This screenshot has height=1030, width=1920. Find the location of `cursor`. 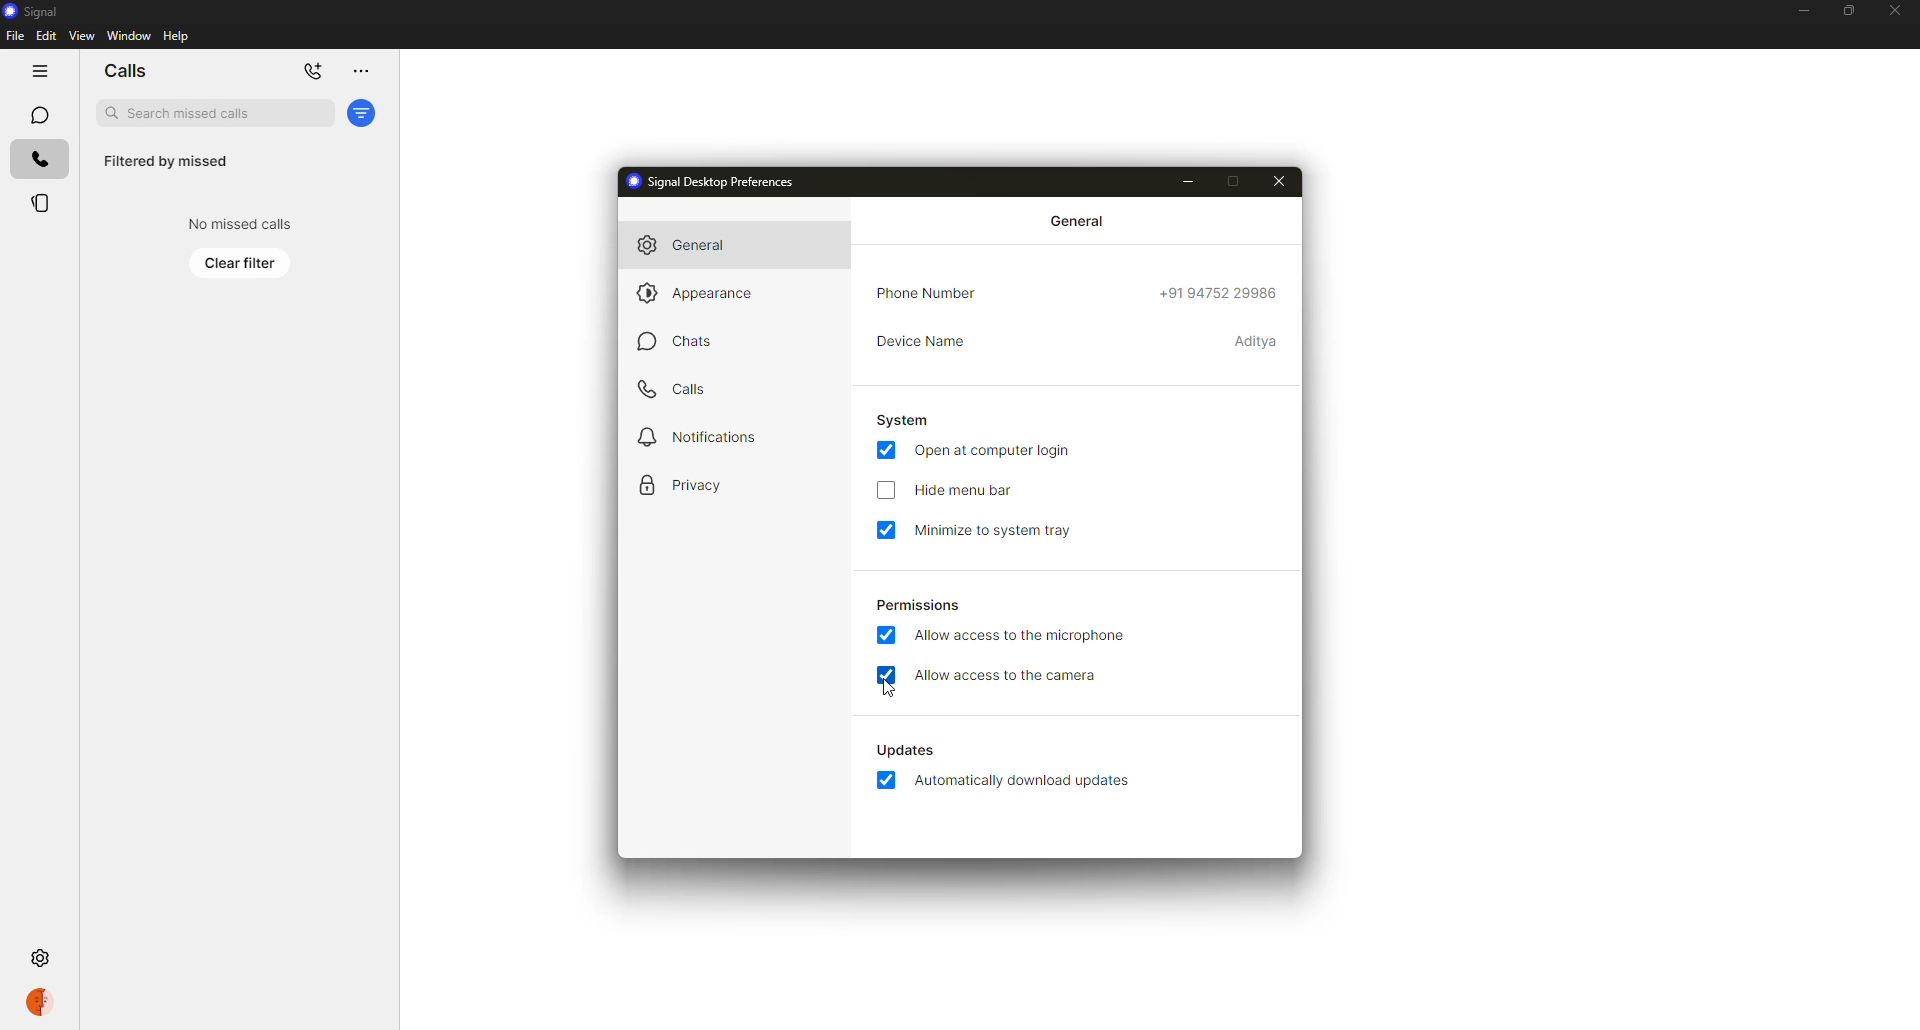

cursor is located at coordinates (890, 689).